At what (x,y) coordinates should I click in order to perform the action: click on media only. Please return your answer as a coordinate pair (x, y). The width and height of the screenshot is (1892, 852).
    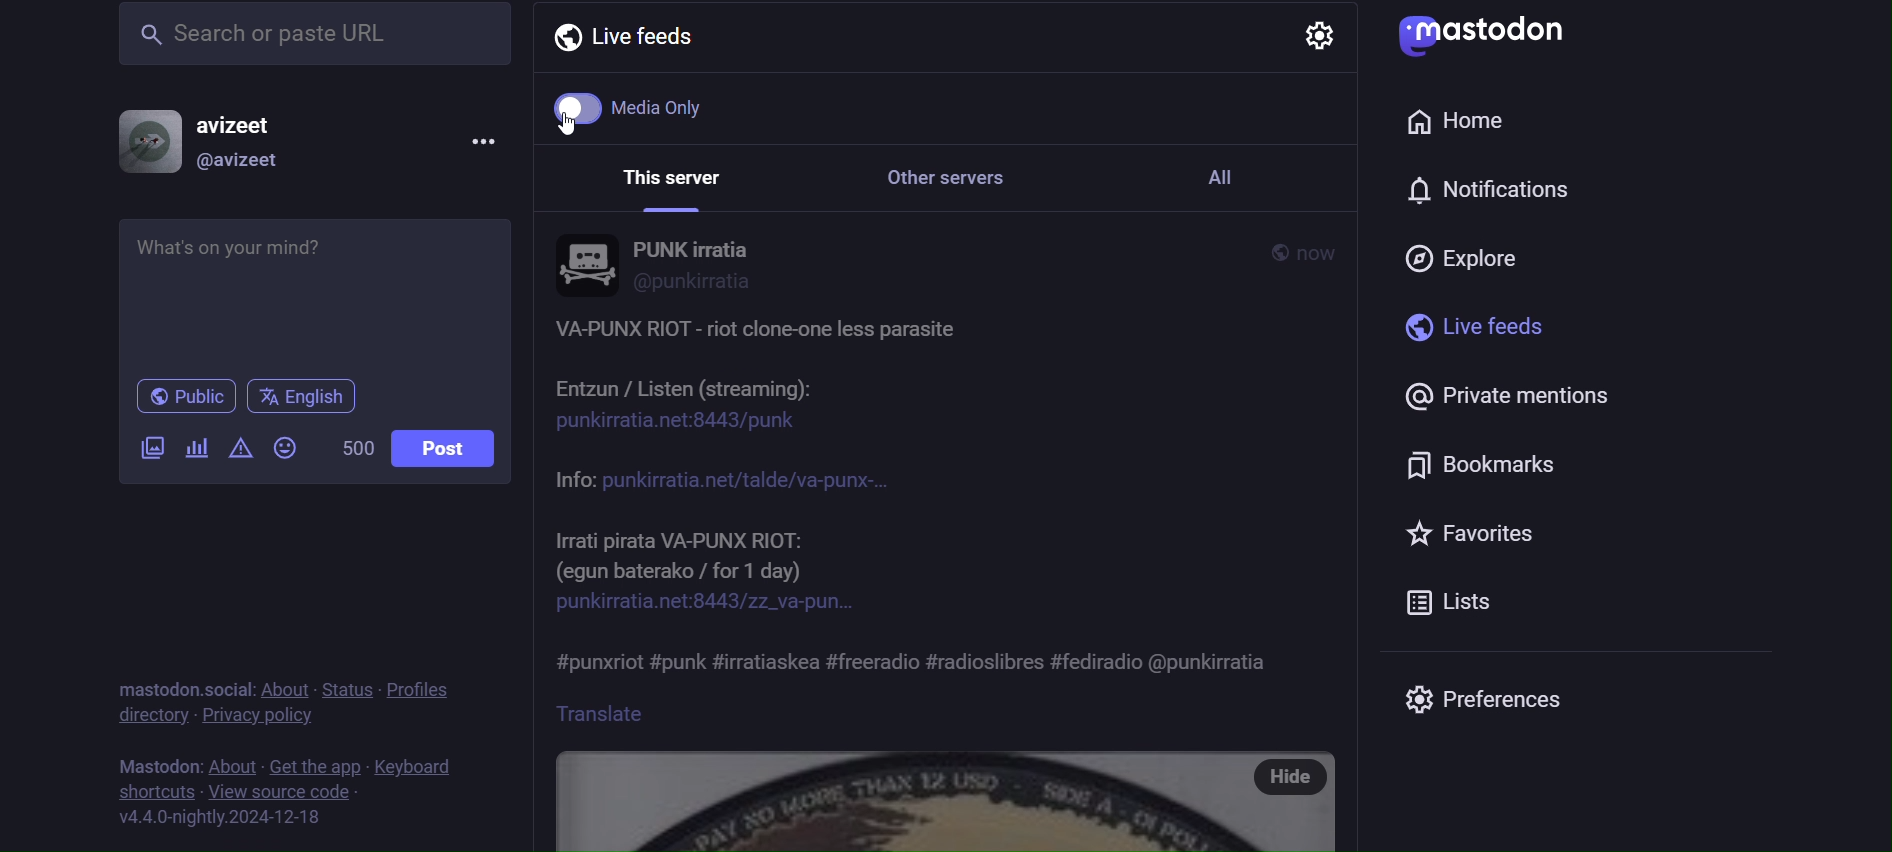
    Looking at the image, I should click on (639, 111).